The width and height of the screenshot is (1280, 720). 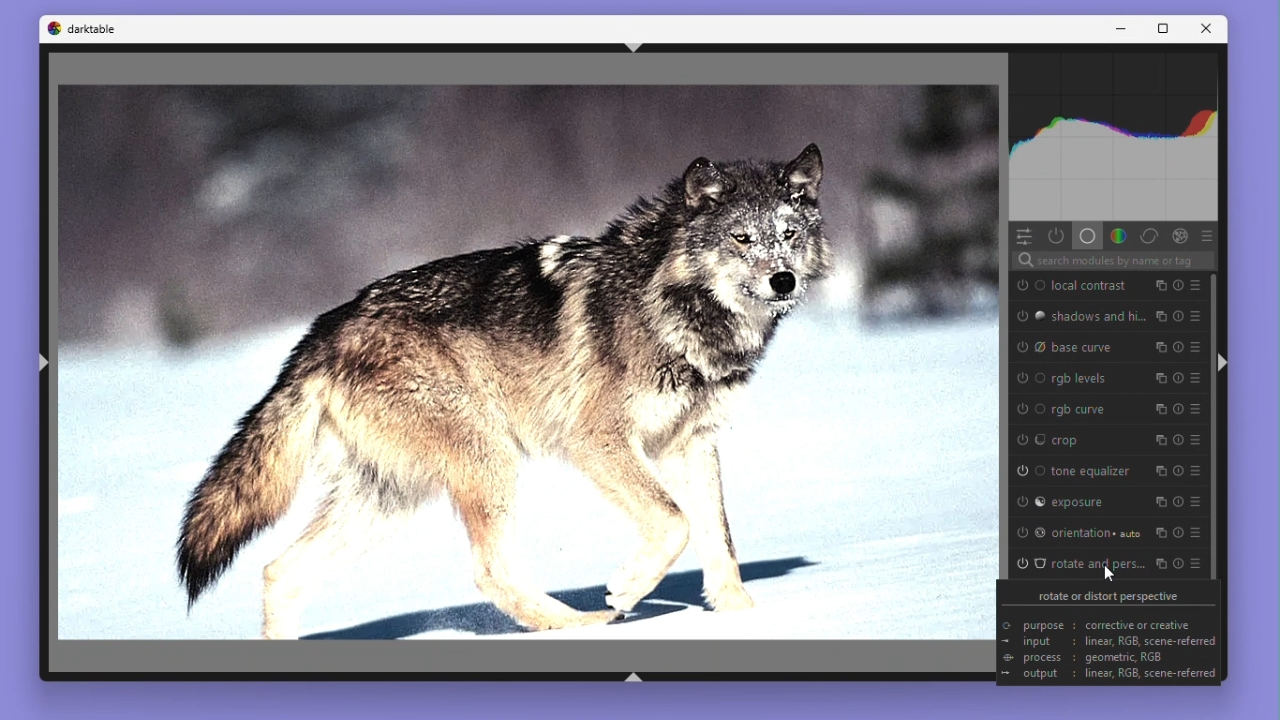 What do you see at coordinates (81, 28) in the screenshot?
I see `Darktable` at bounding box center [81, 28].